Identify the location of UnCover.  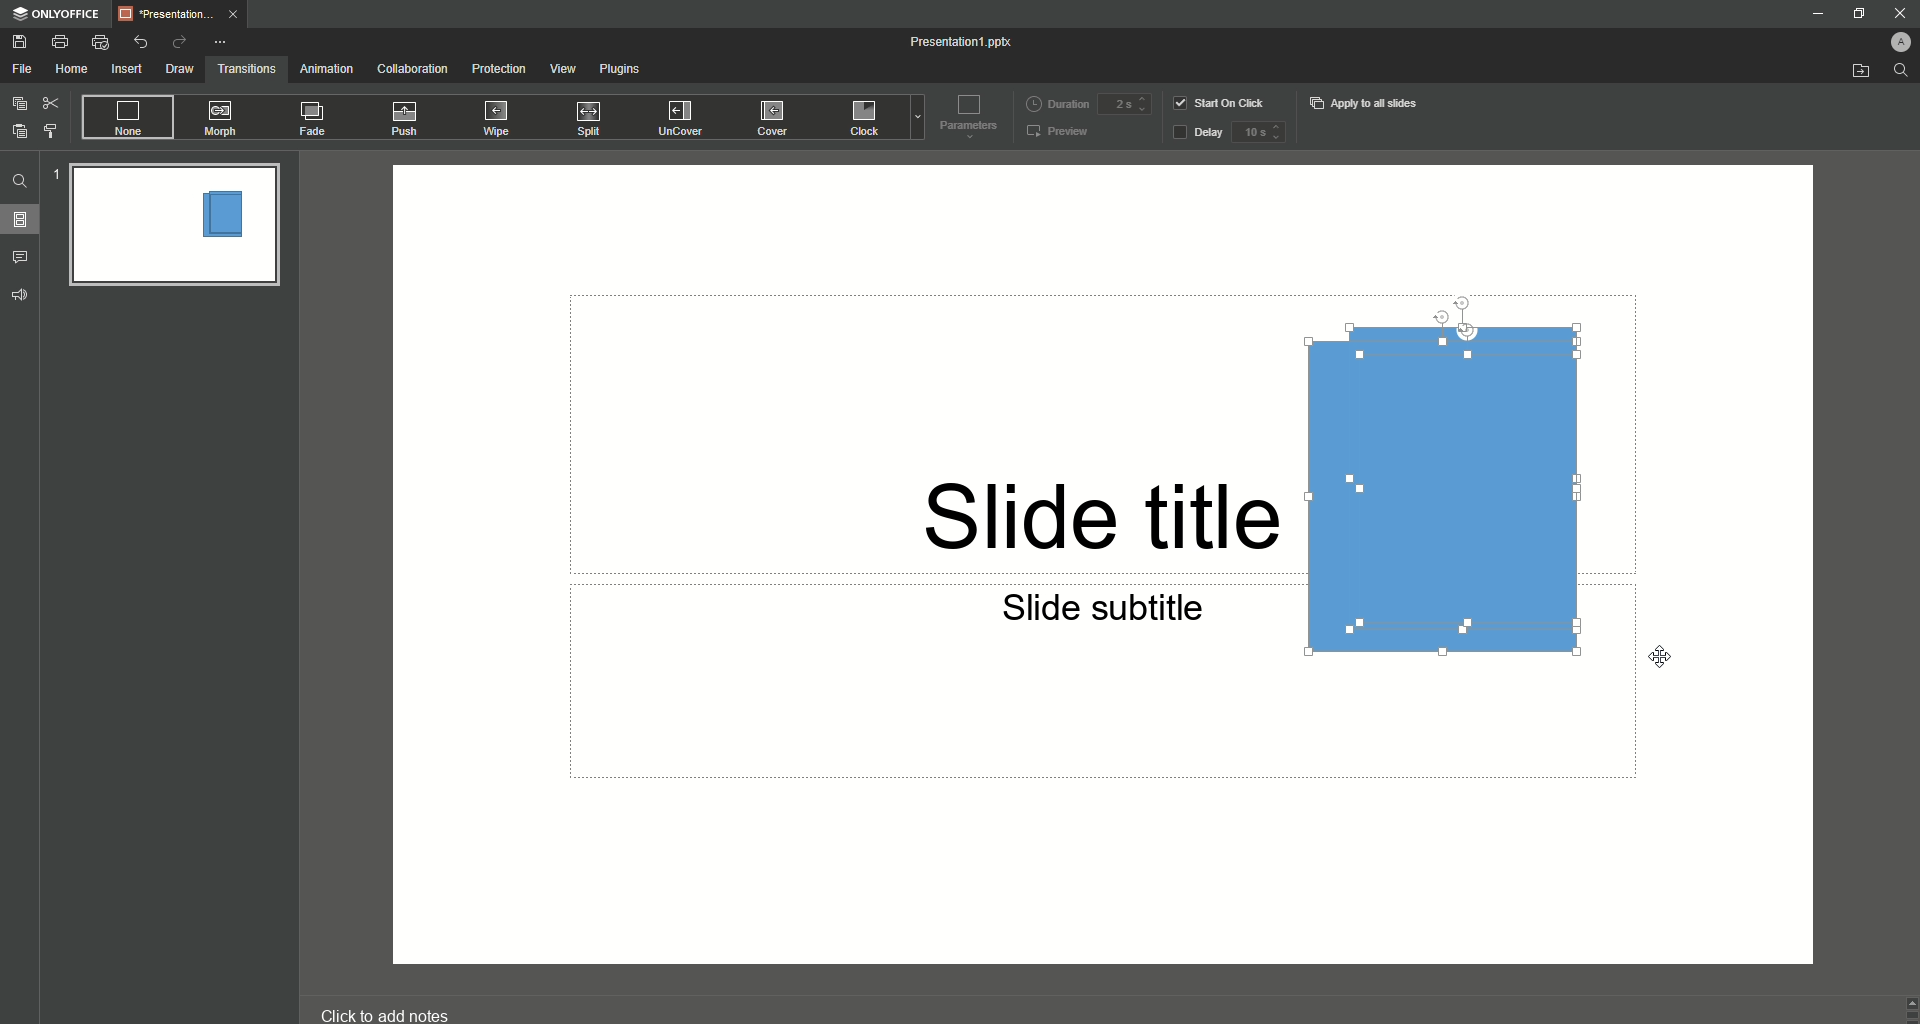
(687, 119).